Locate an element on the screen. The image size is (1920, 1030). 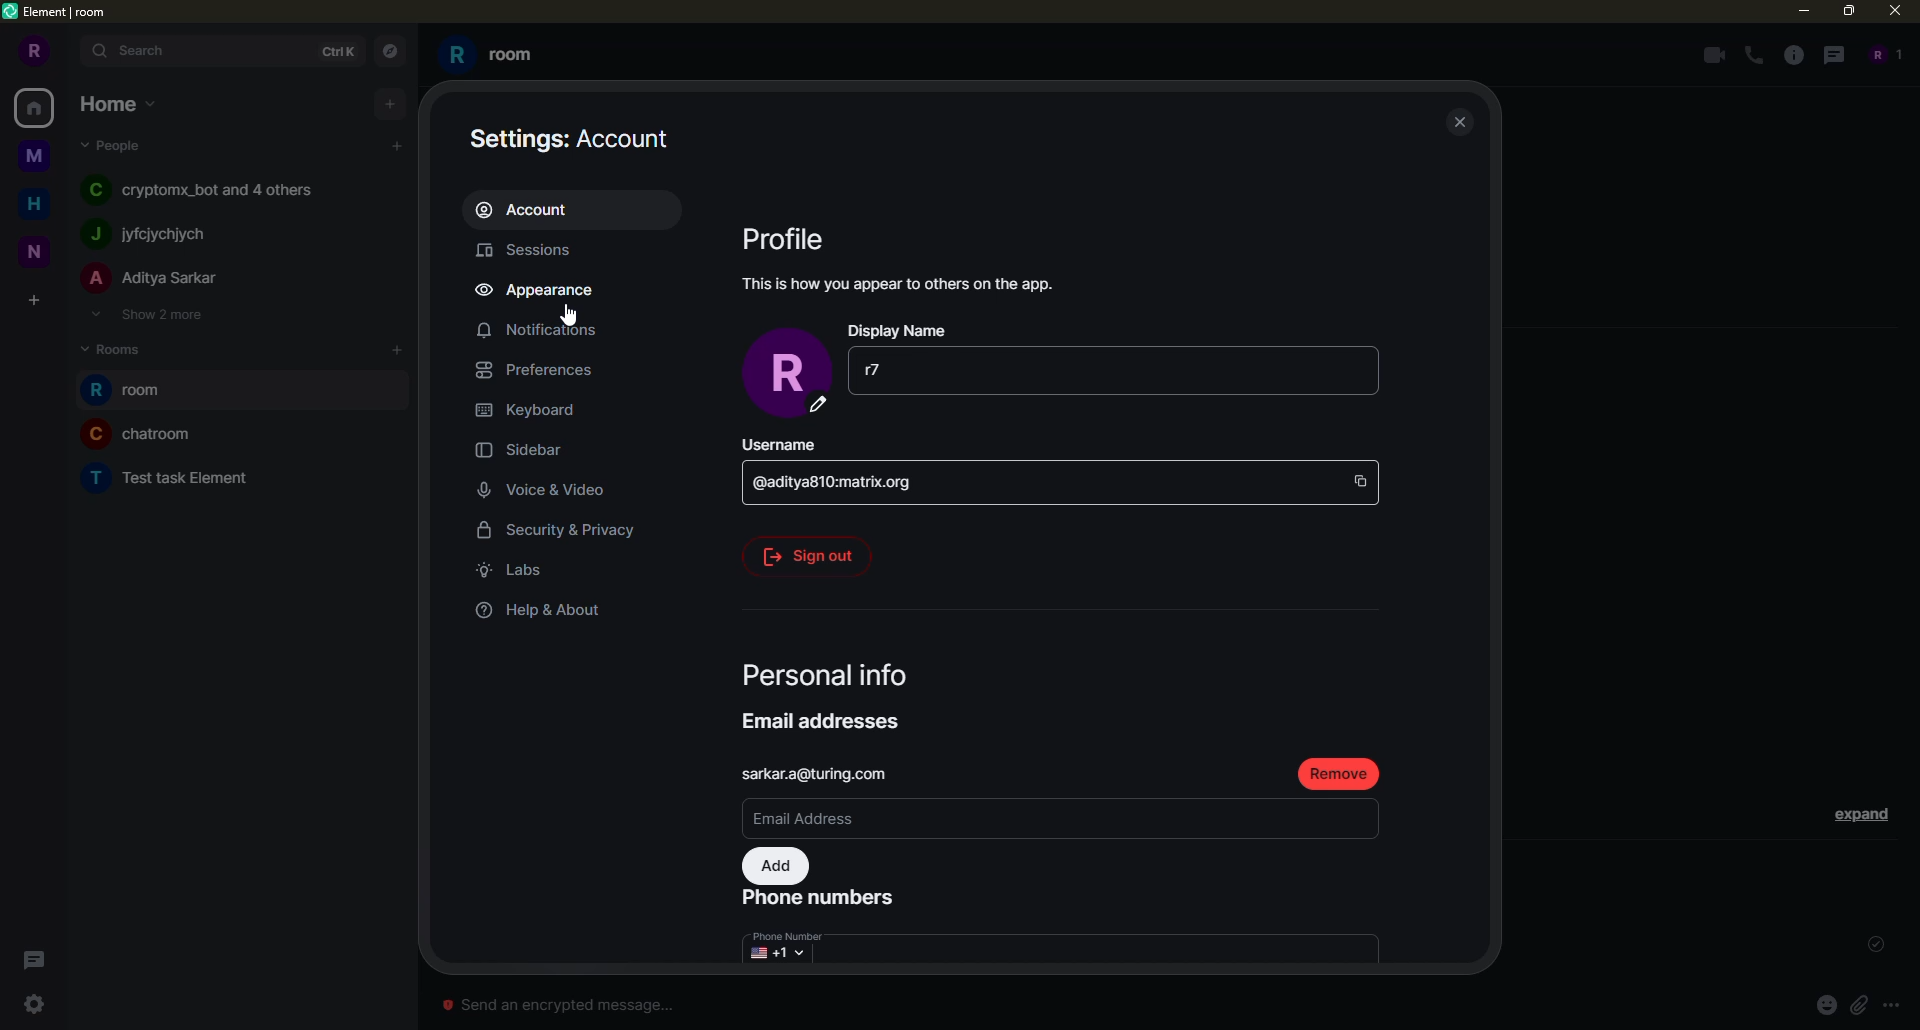
info is located at coordinates (1794, 55).